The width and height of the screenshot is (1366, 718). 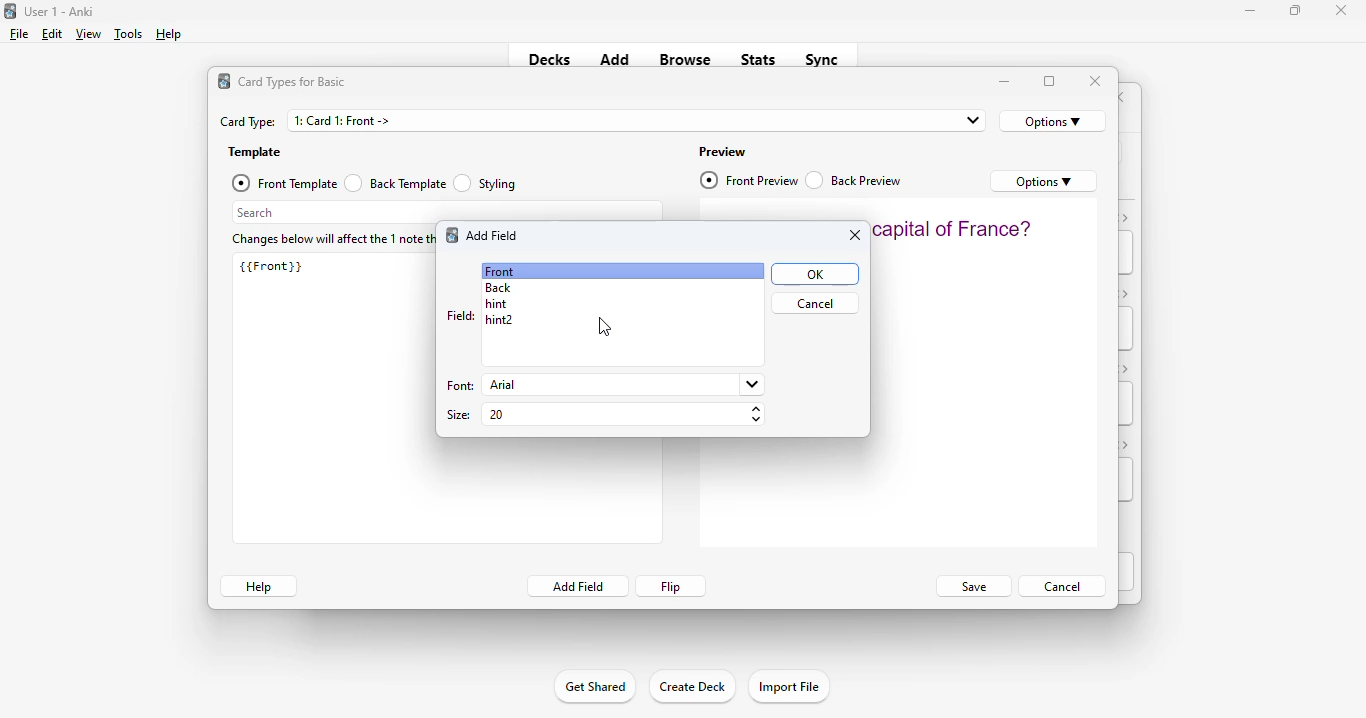 What do you see at coordinates (820, 58) in the screenshot?
I see `sync` at bounding box center [820, 58].